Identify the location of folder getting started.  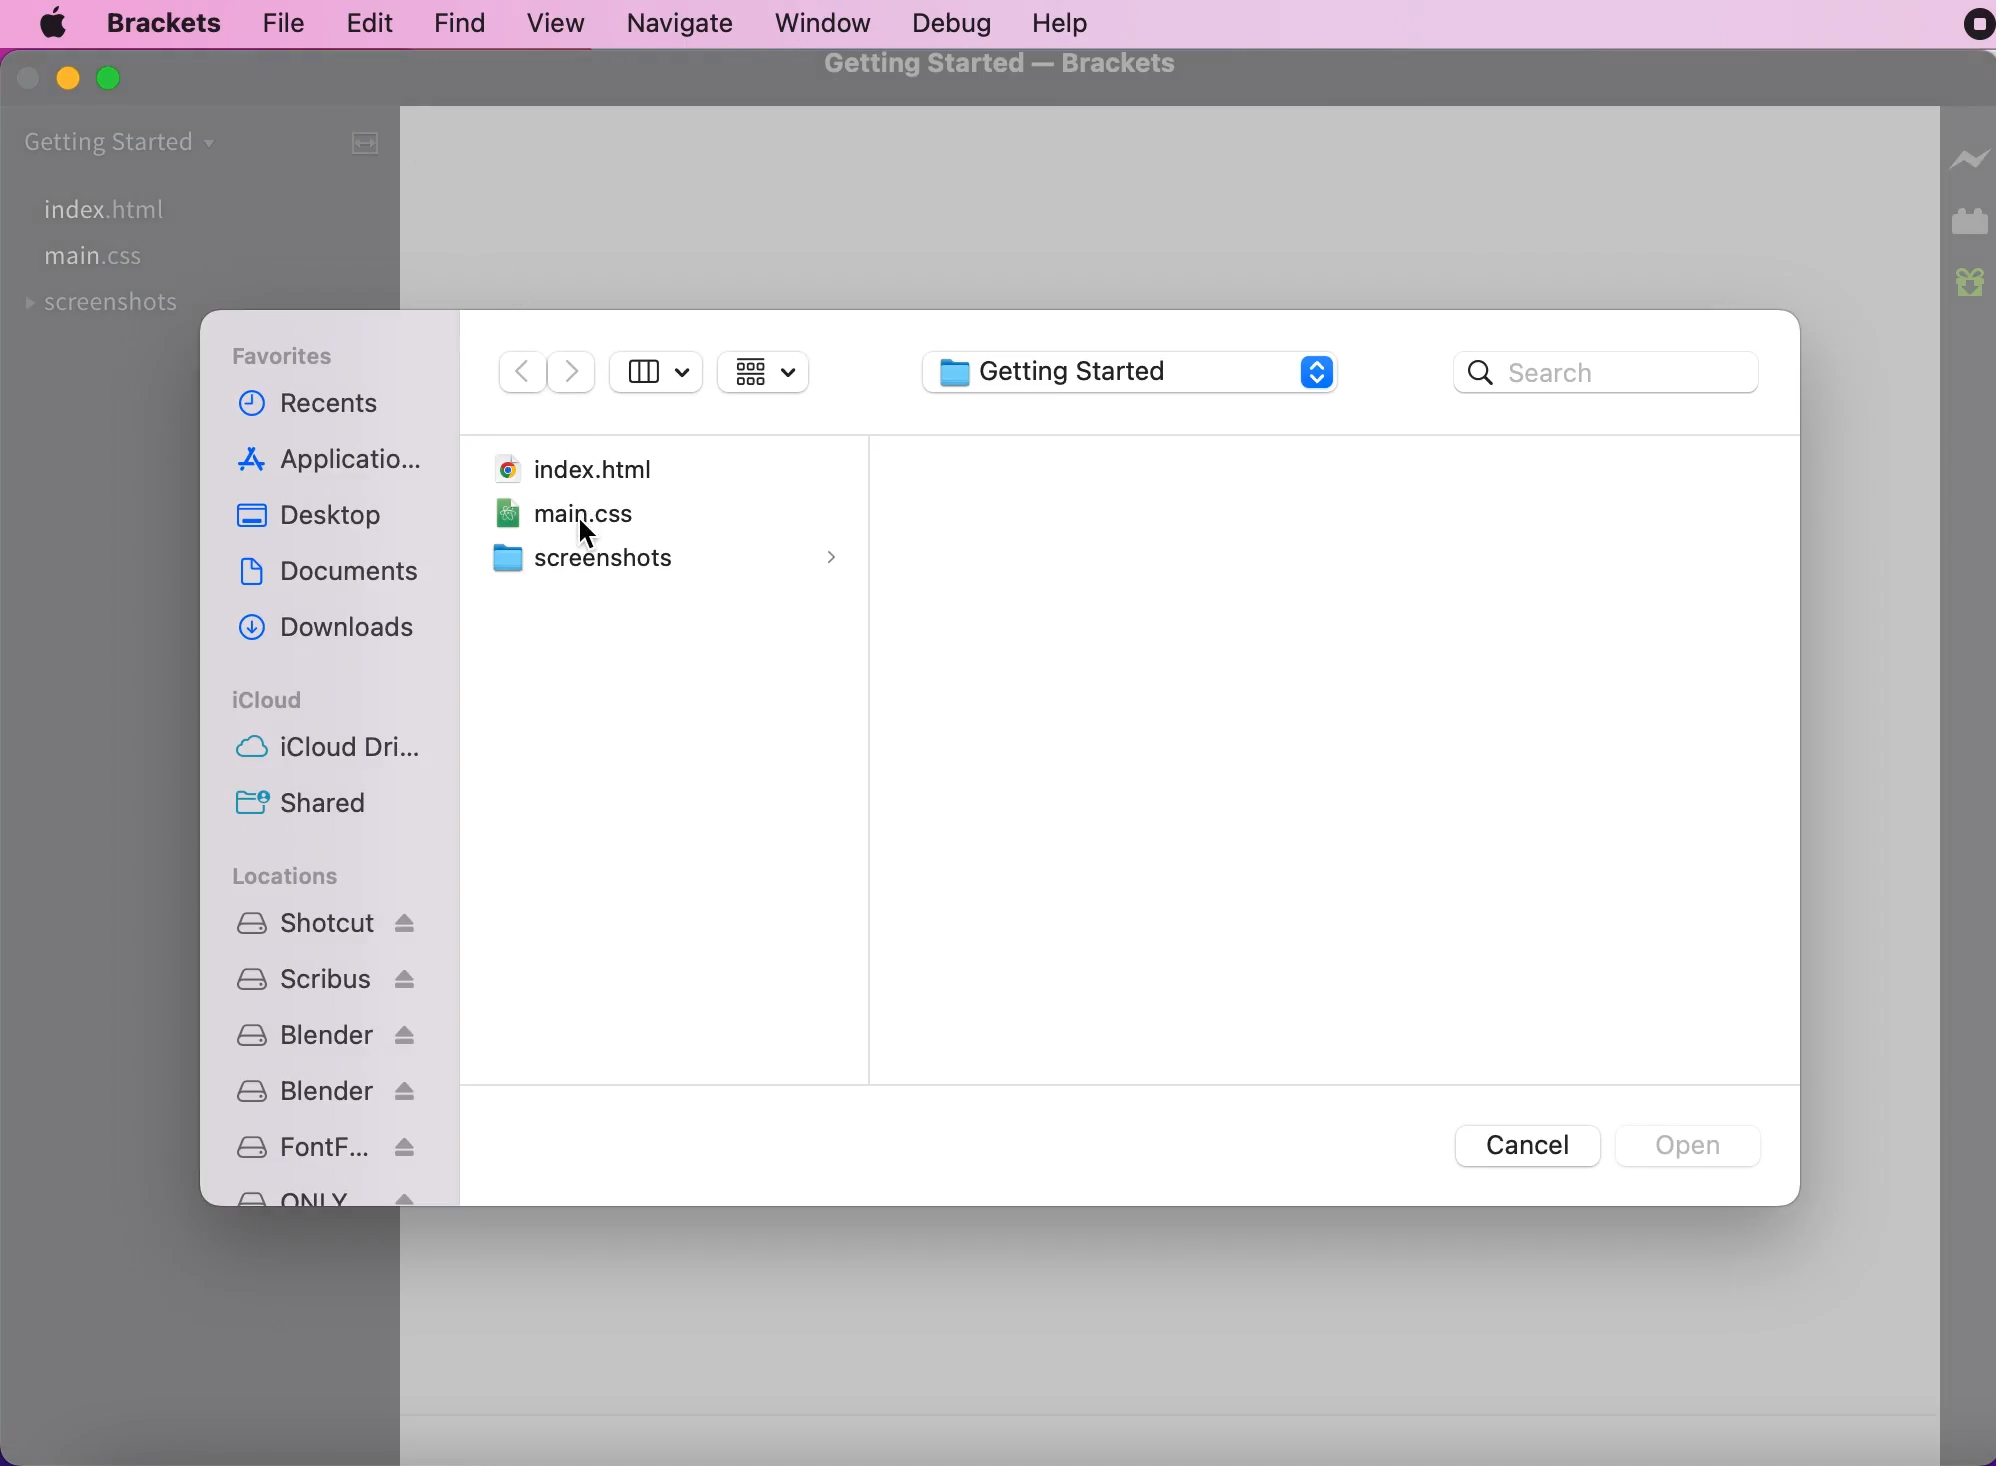
(126, 141).